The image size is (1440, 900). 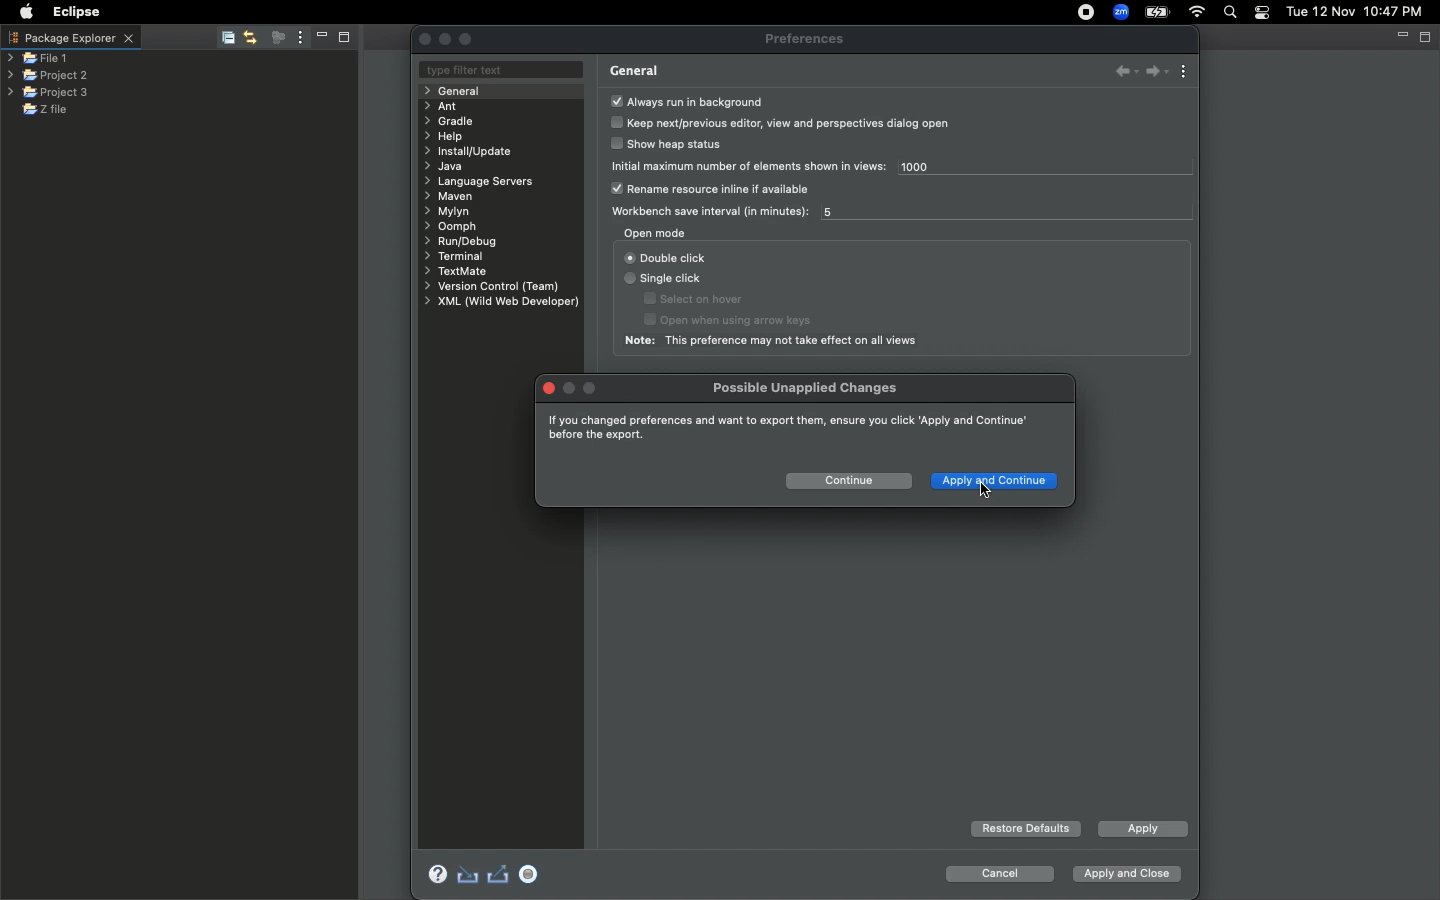 I want to click on If you changed preferences and want to export them, ensure you click Apply and continue before the export. , so click(x=786, y=426).